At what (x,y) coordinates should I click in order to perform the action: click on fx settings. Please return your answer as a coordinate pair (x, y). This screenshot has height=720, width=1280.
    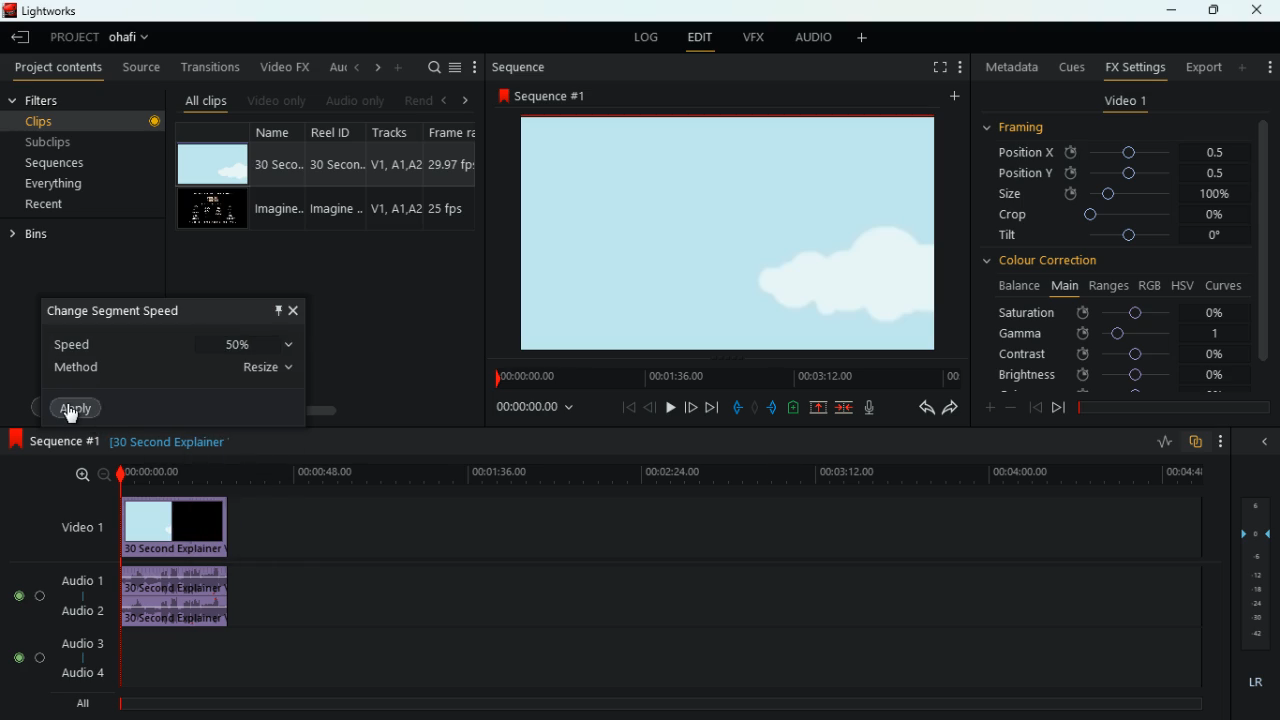
    Looking at the image, I should click on (1133, 67).